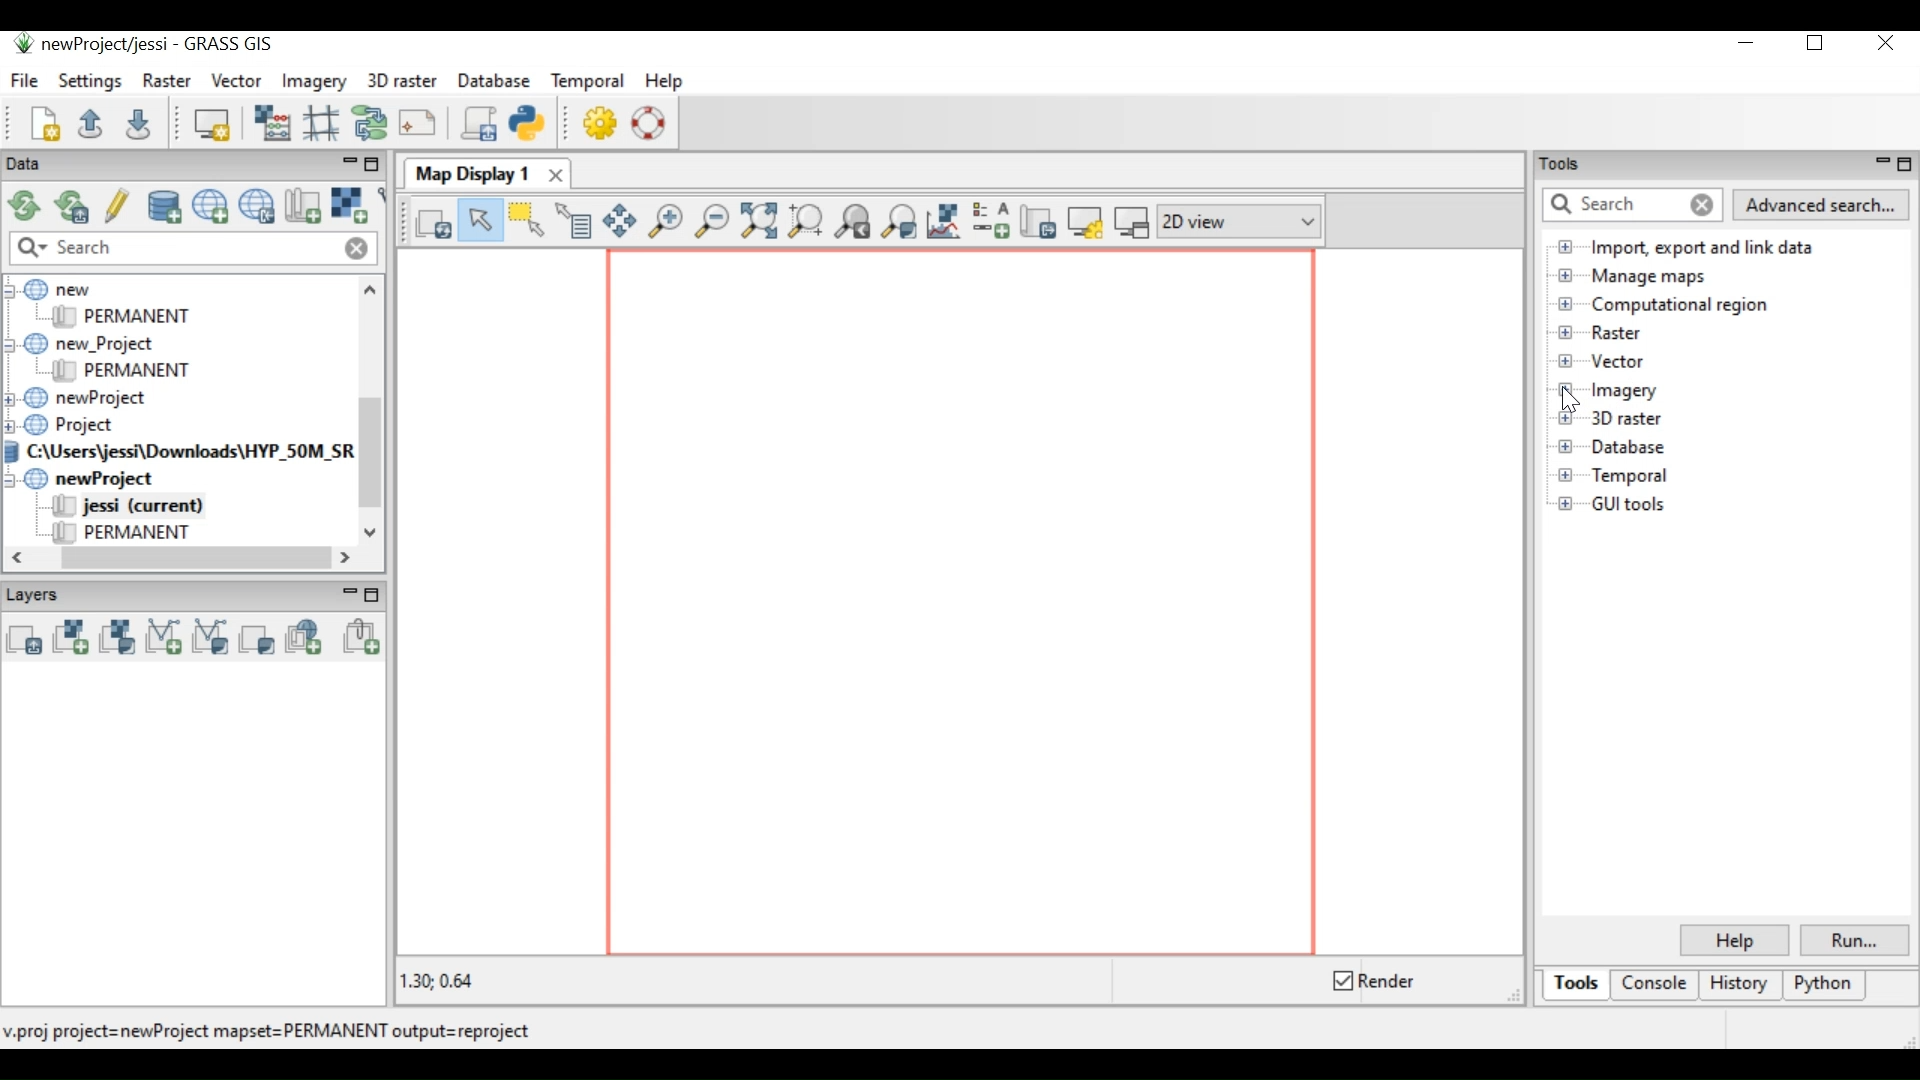 The image size is (1920, 1080). I want to click on Import, export and link dat, so click(1688, 249).